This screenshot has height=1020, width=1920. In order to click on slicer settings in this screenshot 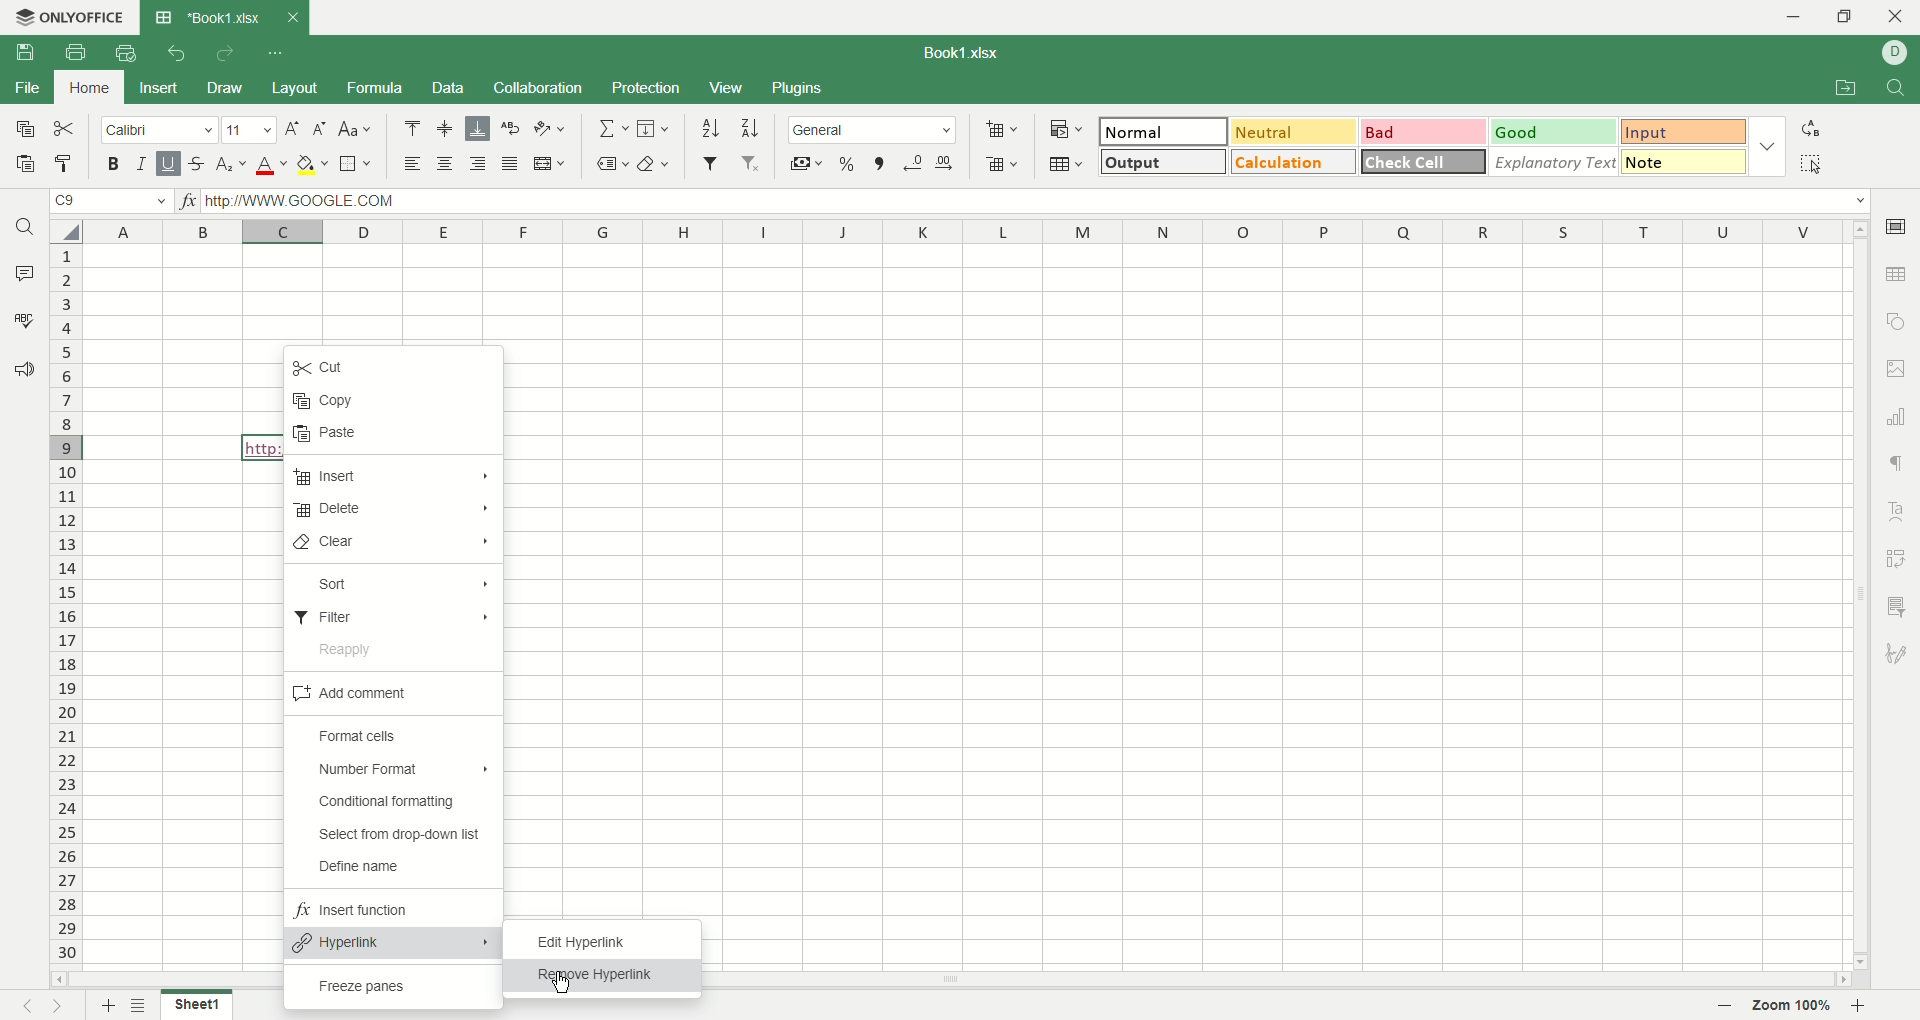, I will do `click(1896, 603)`.